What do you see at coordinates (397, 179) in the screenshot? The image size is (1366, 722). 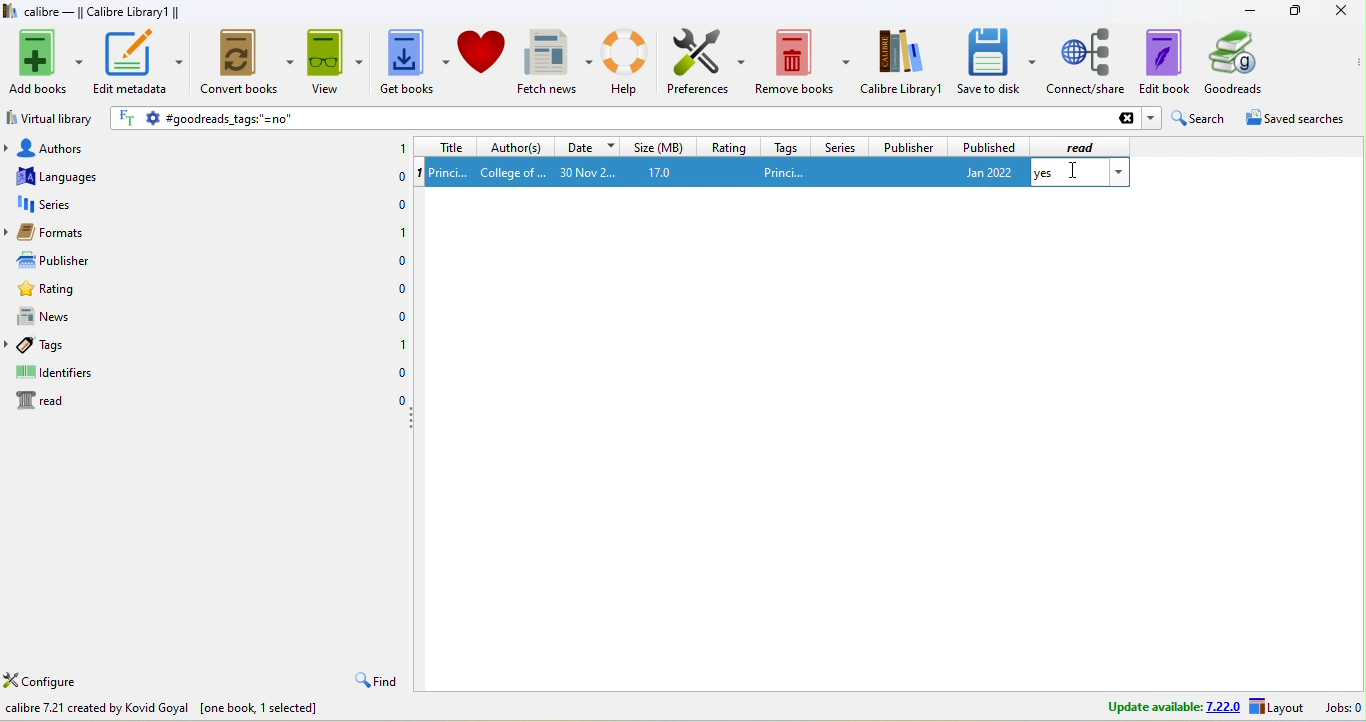 I see `0` at bounding box center [397, 179].